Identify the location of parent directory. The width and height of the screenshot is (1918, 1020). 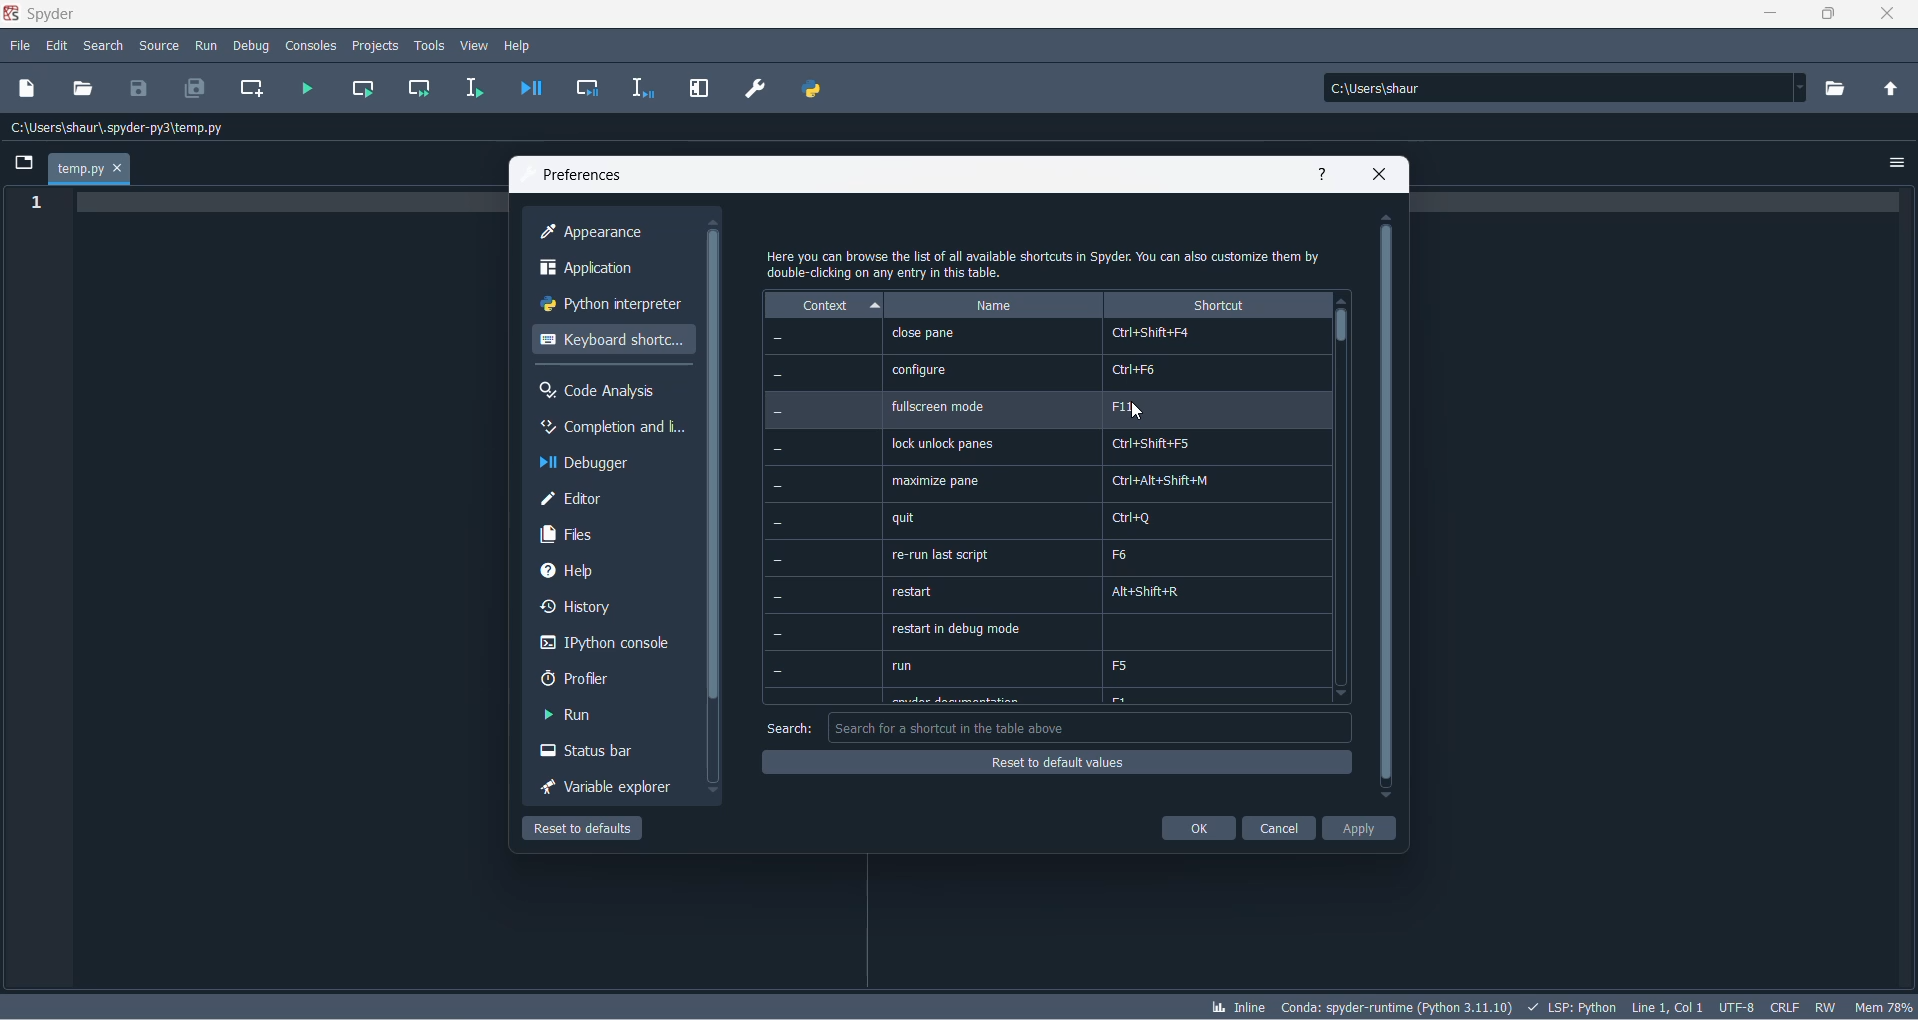
(1896, 91).